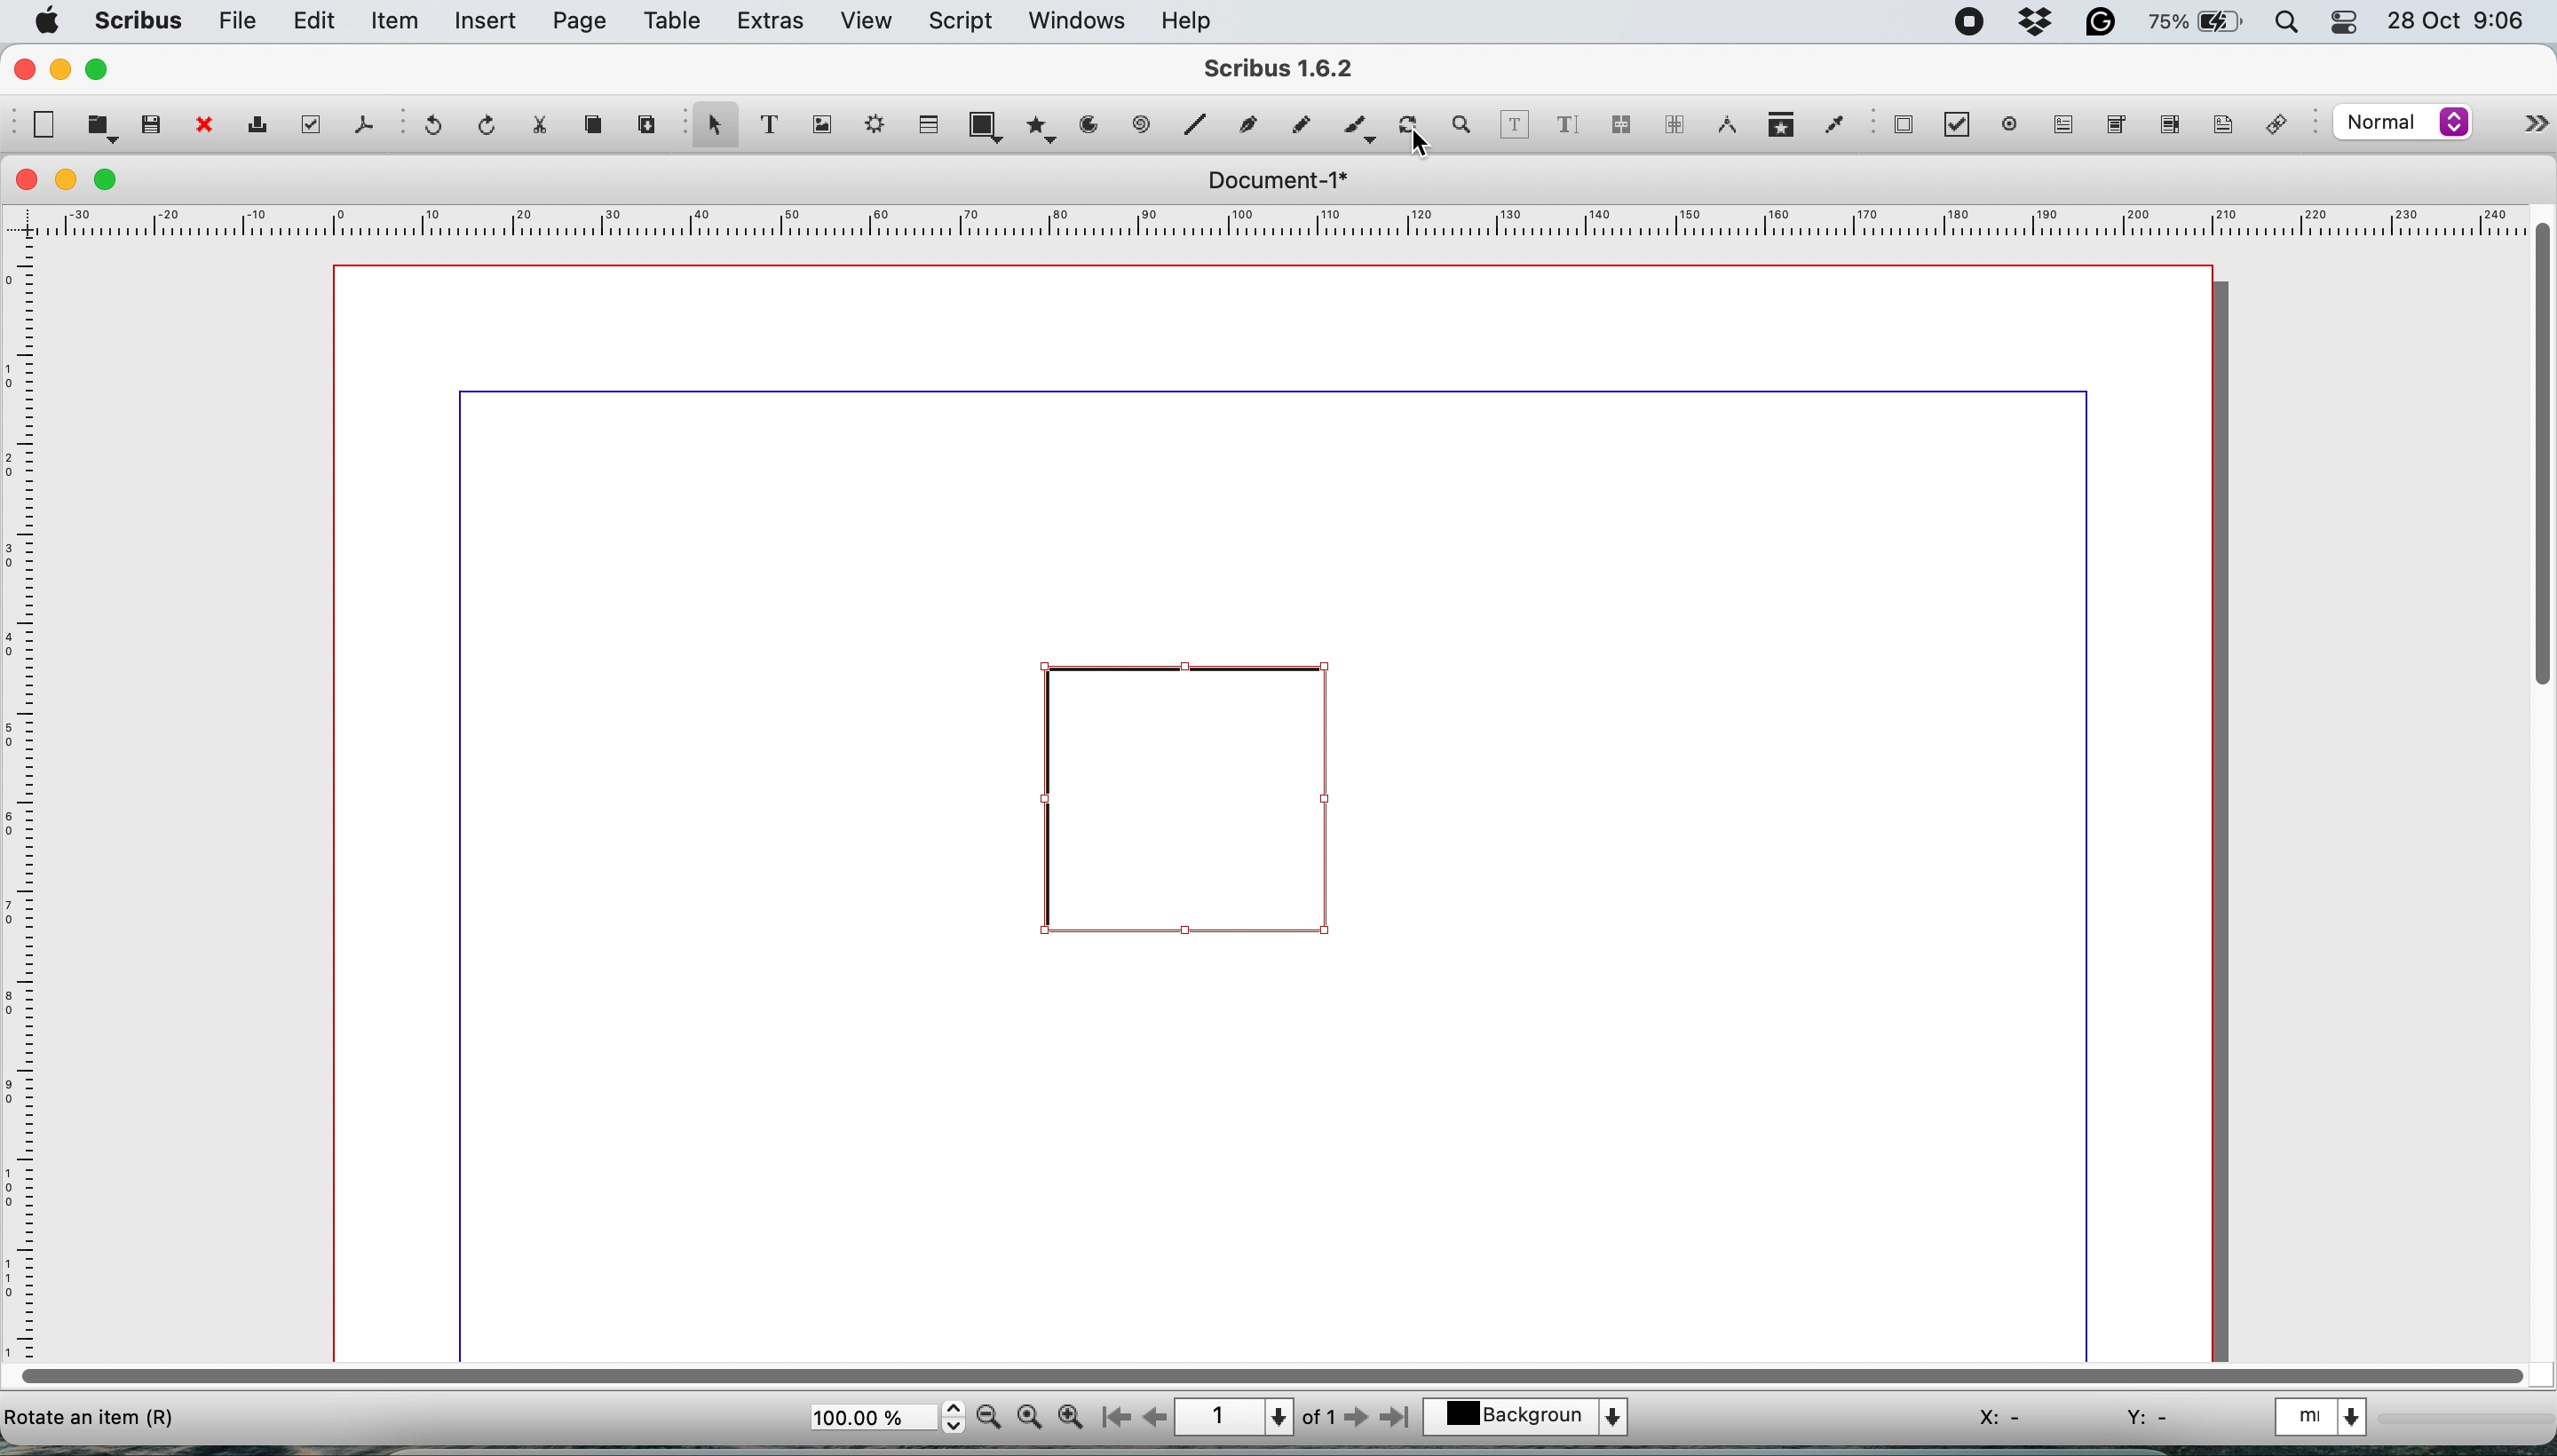 Image resolution: width=2557 pixels, height=1456 pixels. Describe the element at coordinates (989, 1419) in the screenshot. I see `zoom out` at that location.